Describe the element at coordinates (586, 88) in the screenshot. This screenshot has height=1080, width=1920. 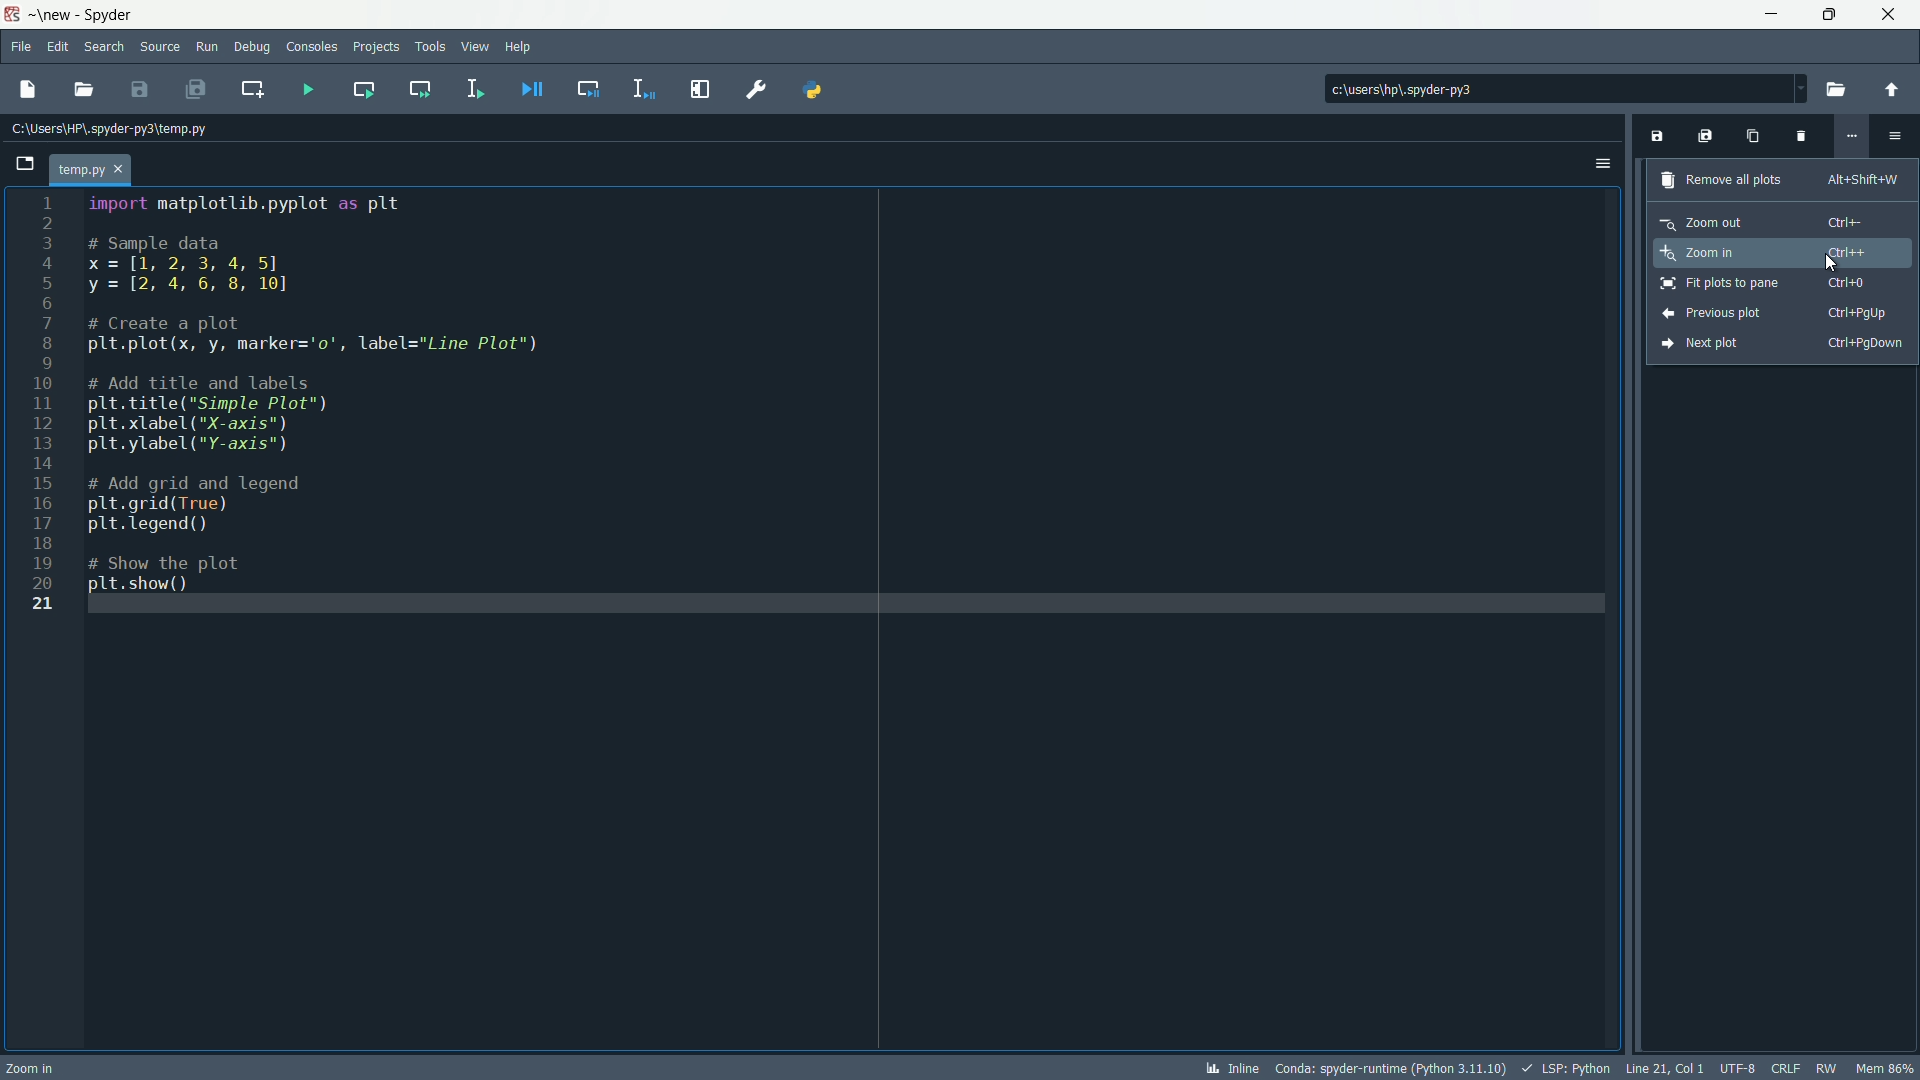
I see `debug cell` at that location.